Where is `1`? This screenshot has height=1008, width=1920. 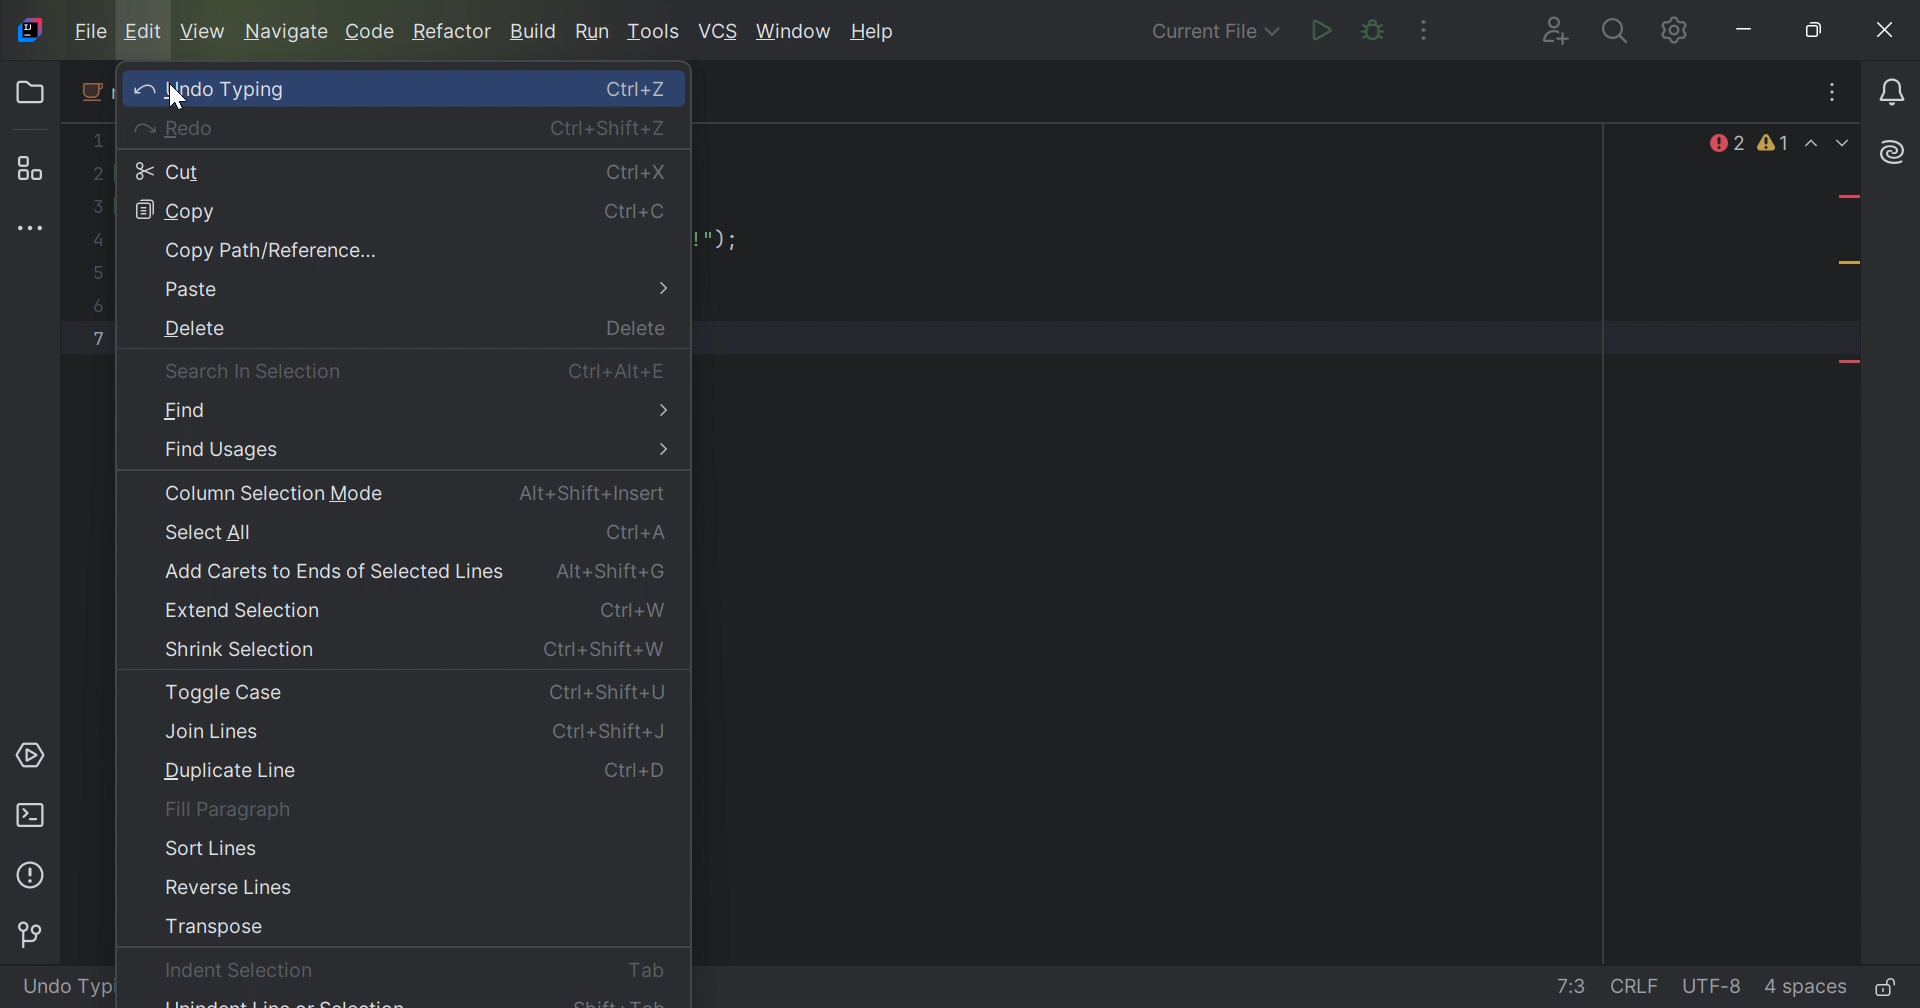
1 is located at coordinates (101, 140).